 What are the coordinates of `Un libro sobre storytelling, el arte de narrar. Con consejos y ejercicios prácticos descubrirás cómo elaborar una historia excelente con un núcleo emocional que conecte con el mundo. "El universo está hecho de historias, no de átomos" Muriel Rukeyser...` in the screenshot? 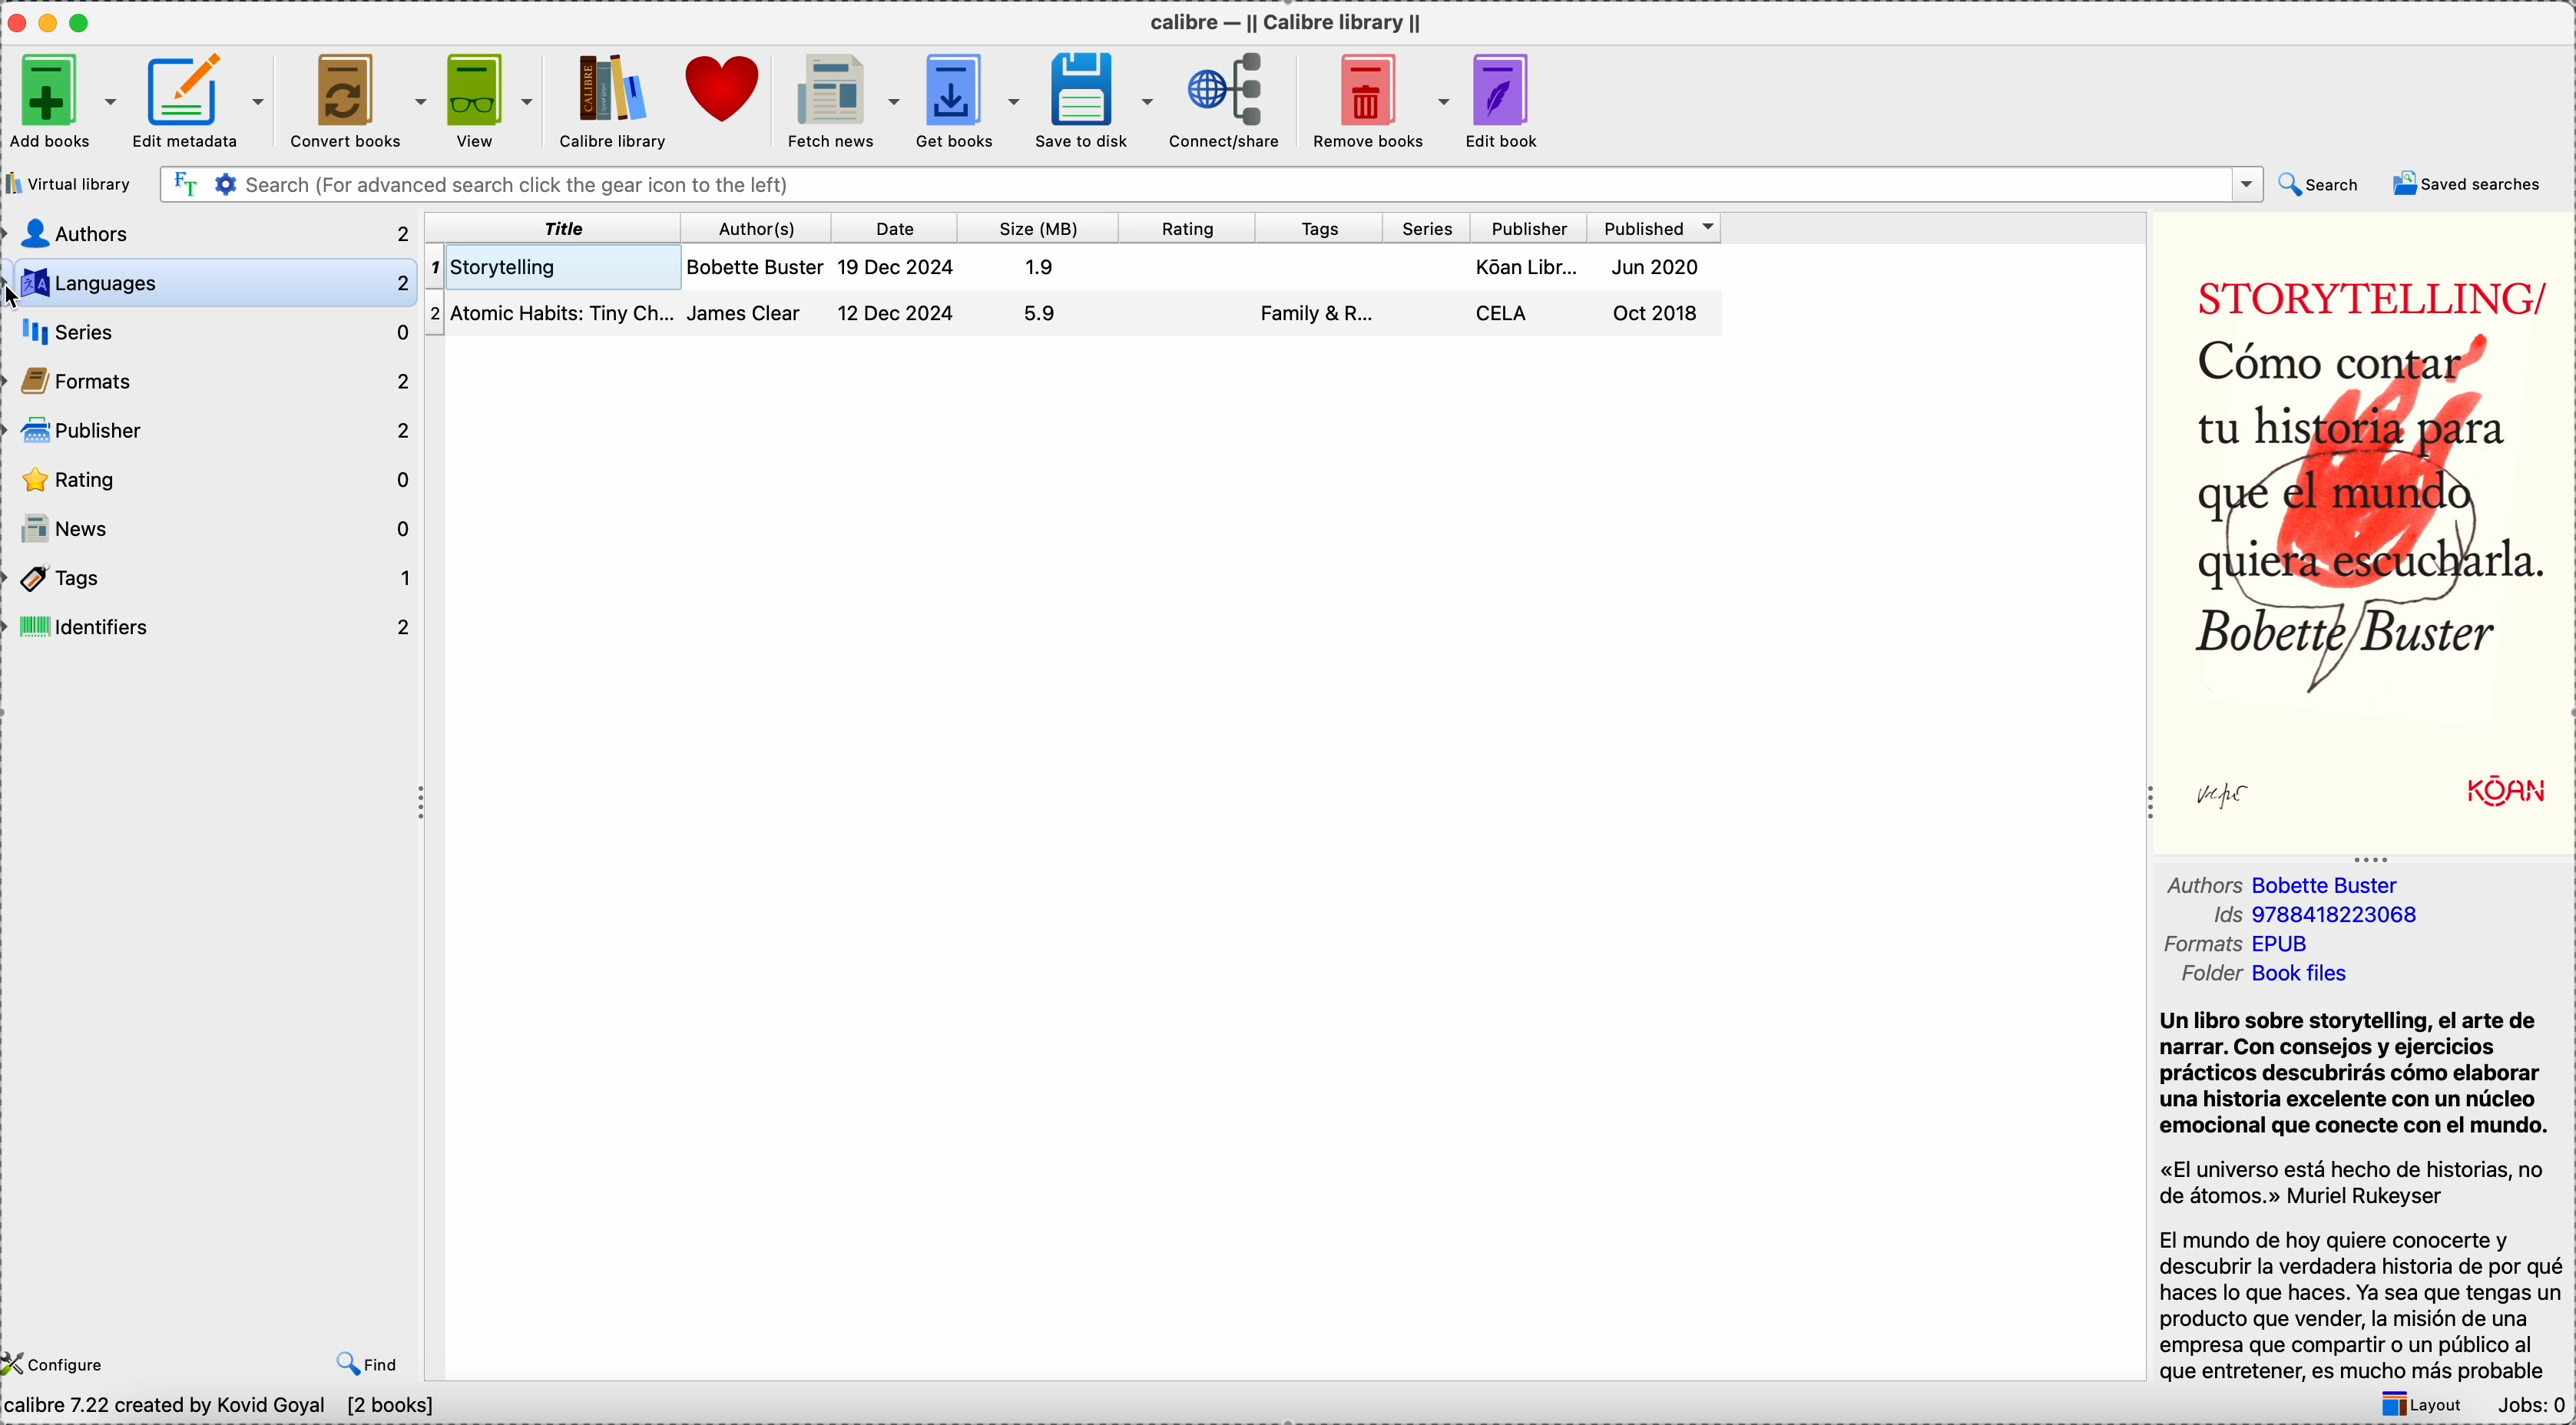 It's located at (2363, 1195).